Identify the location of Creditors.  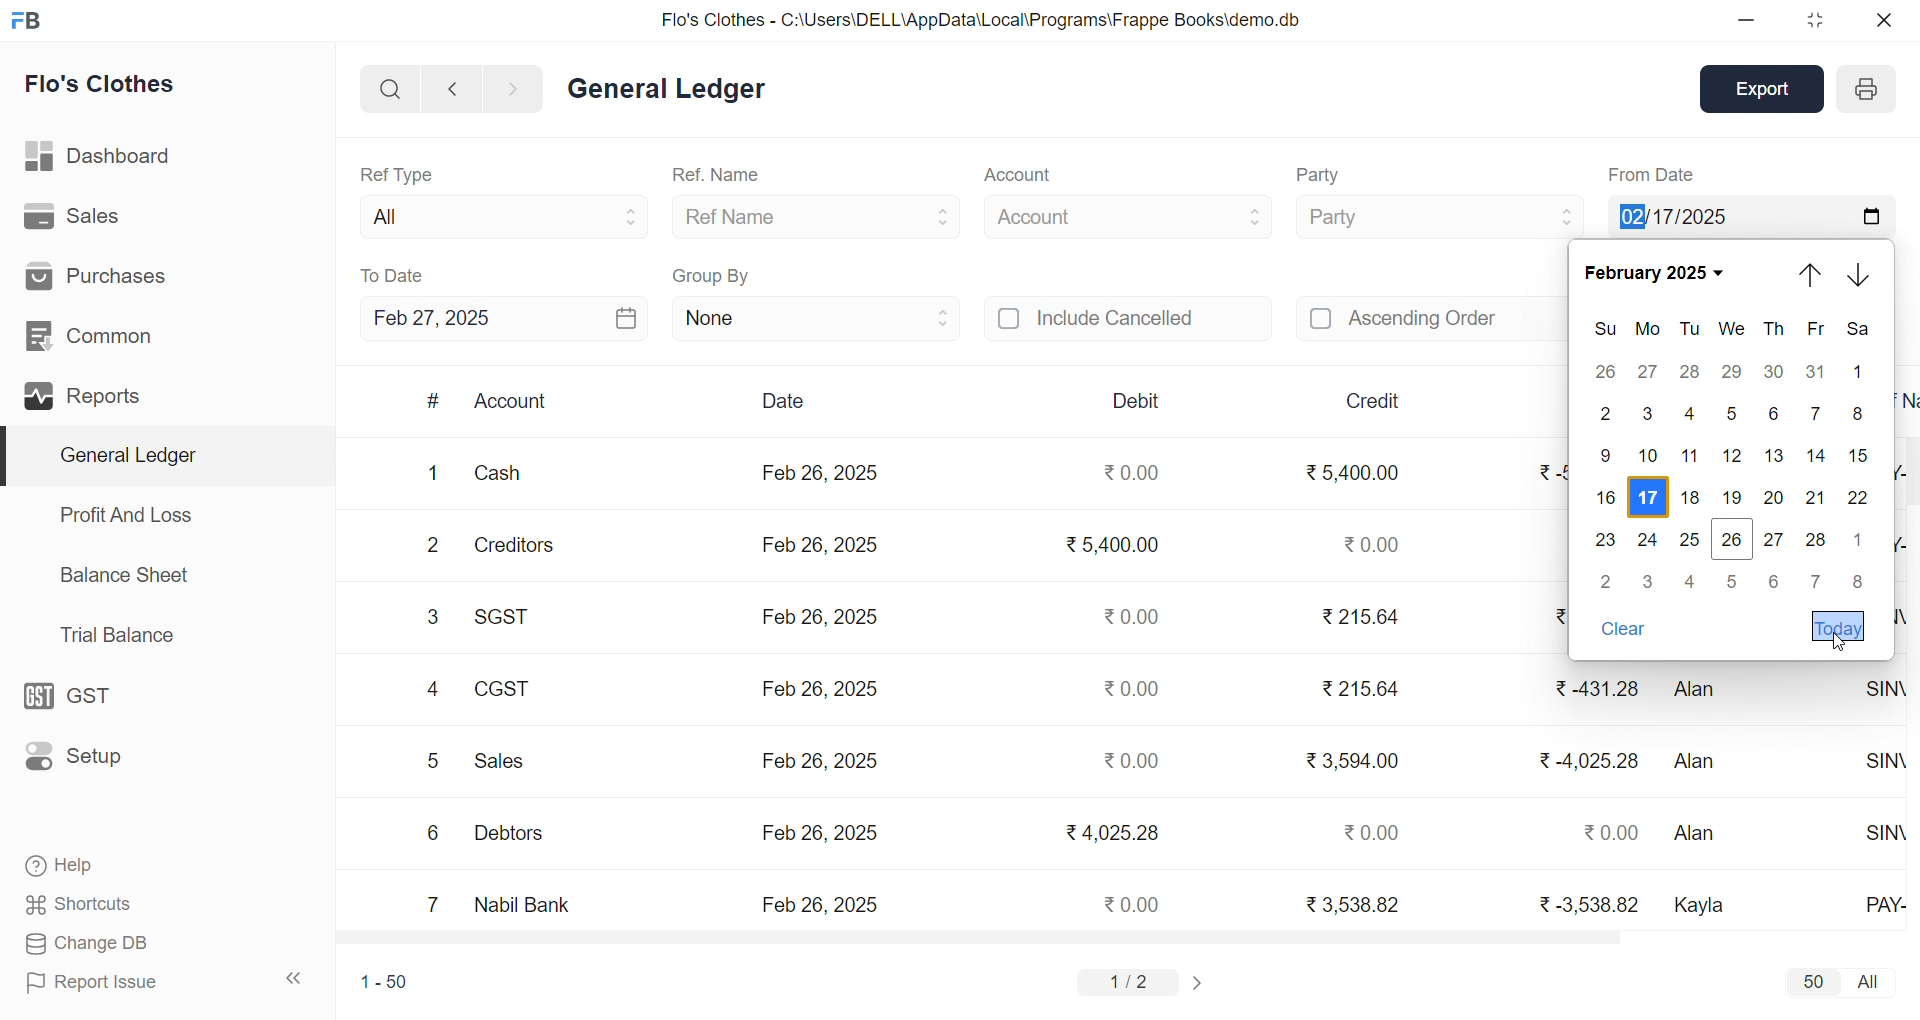
(520, 543).